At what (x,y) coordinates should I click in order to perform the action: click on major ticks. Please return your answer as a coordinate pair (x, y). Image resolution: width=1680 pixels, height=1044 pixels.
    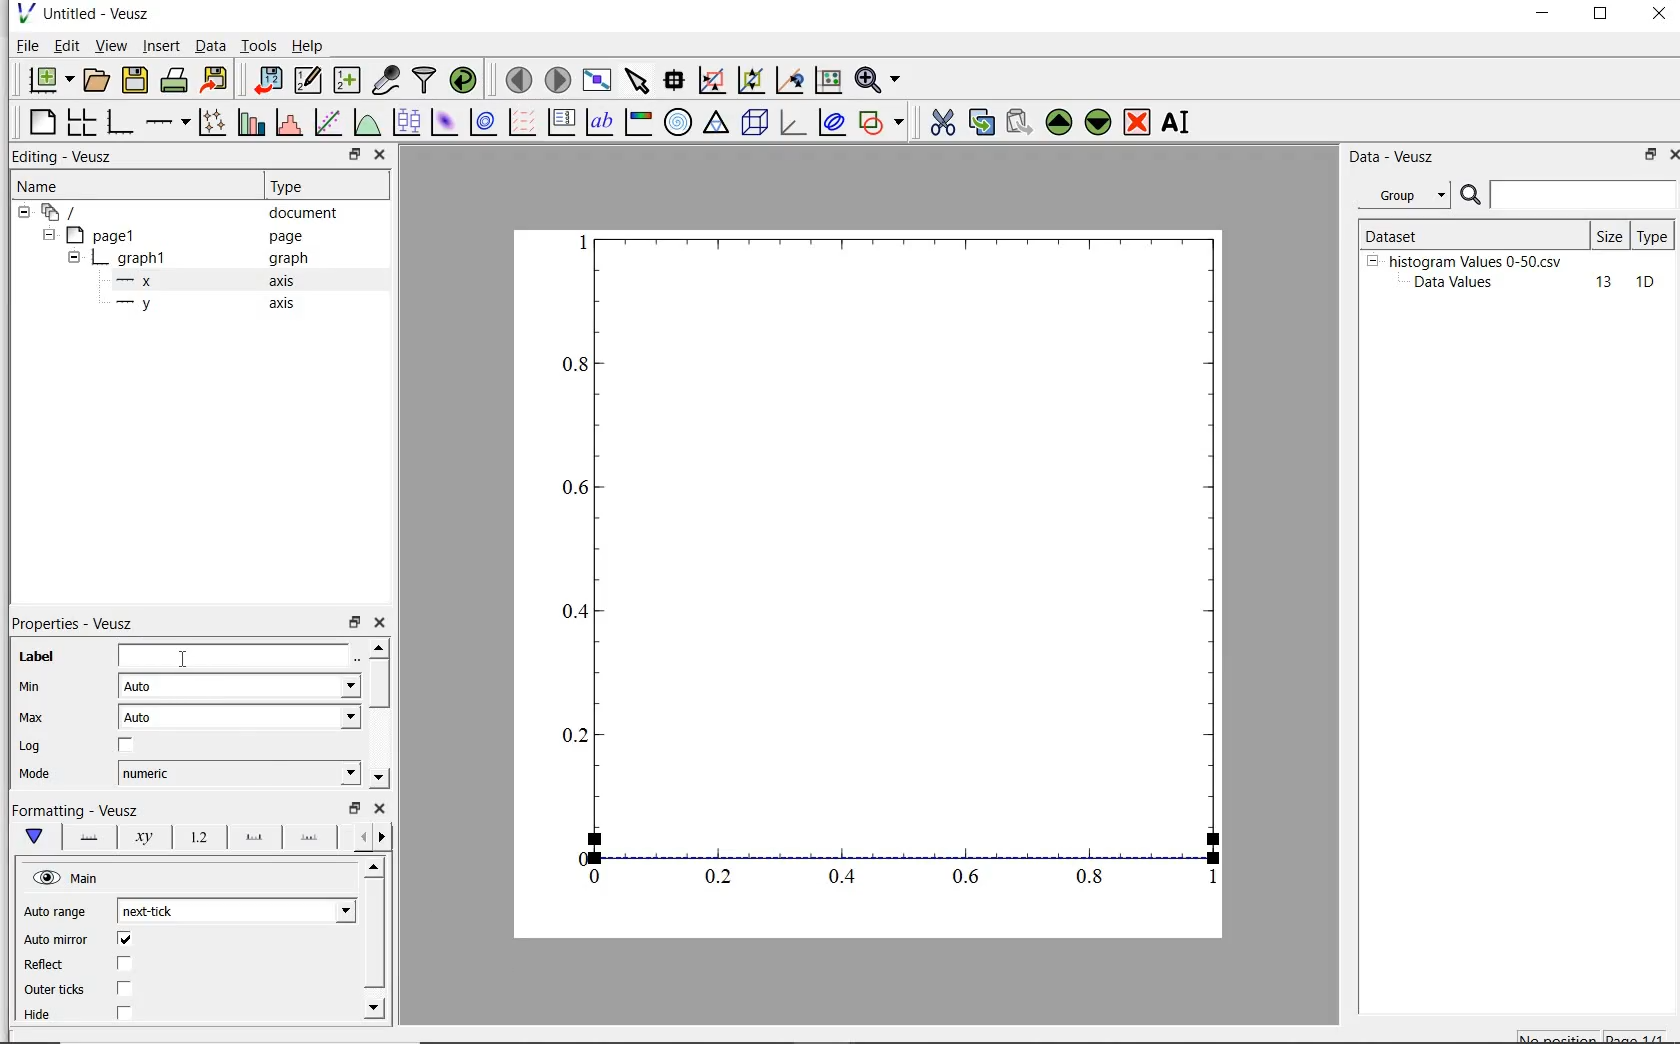
    Looking at the image, I should click on (253, 838).